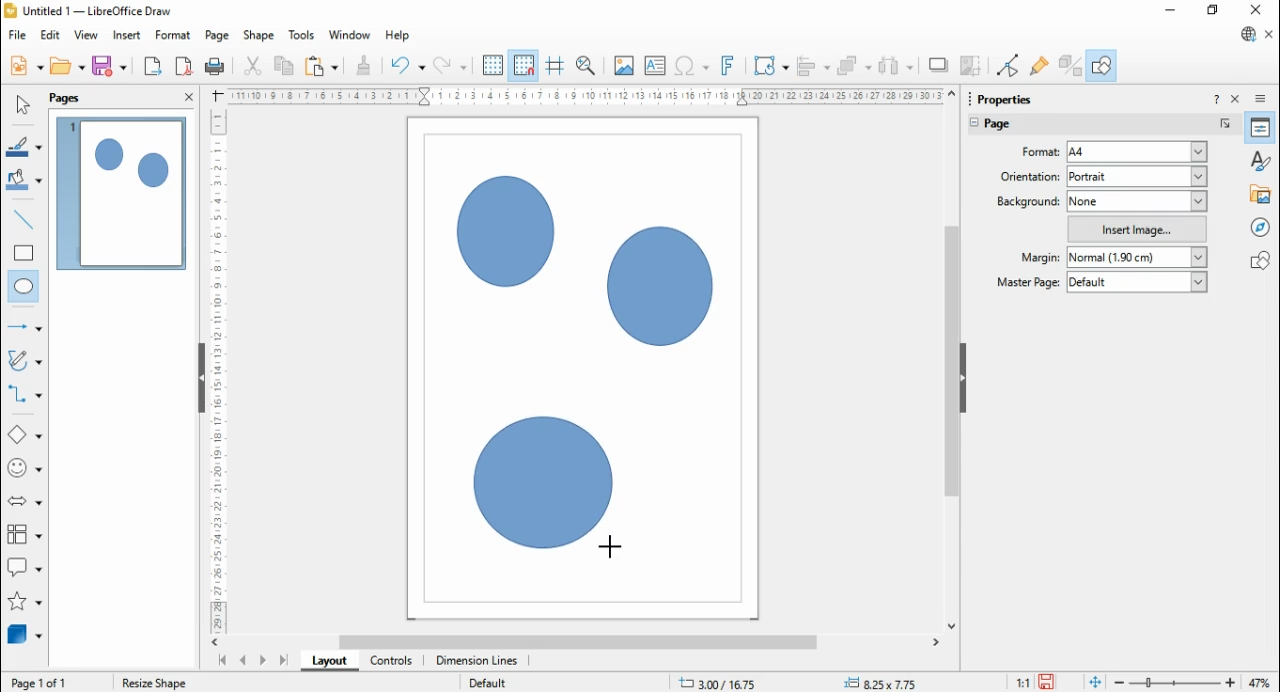 The image size is (1280, 692). What do you see at coordinates (26, 220) in the screenshot?
I see `insert line` at bounding box center [26, 220].